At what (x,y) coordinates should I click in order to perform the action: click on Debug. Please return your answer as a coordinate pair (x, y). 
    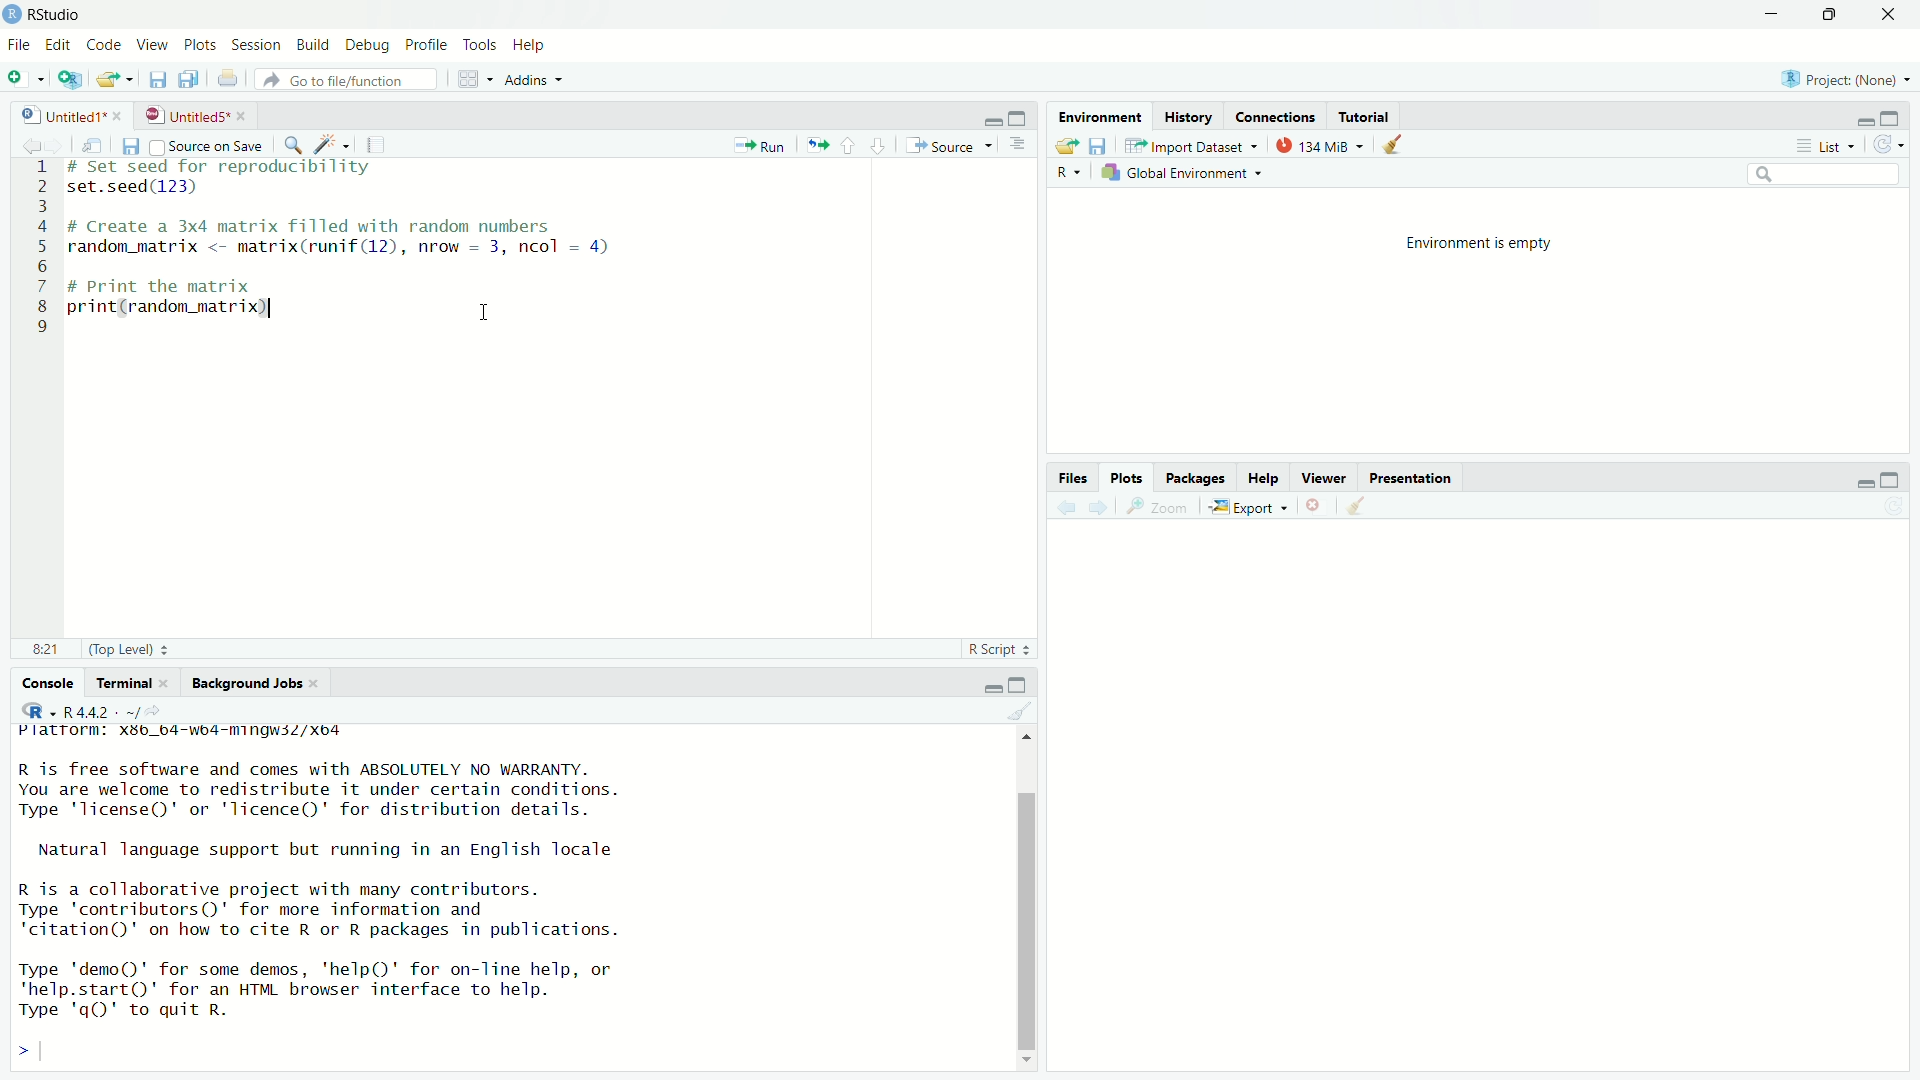
    Looking at the image, I should click on (368, 43).